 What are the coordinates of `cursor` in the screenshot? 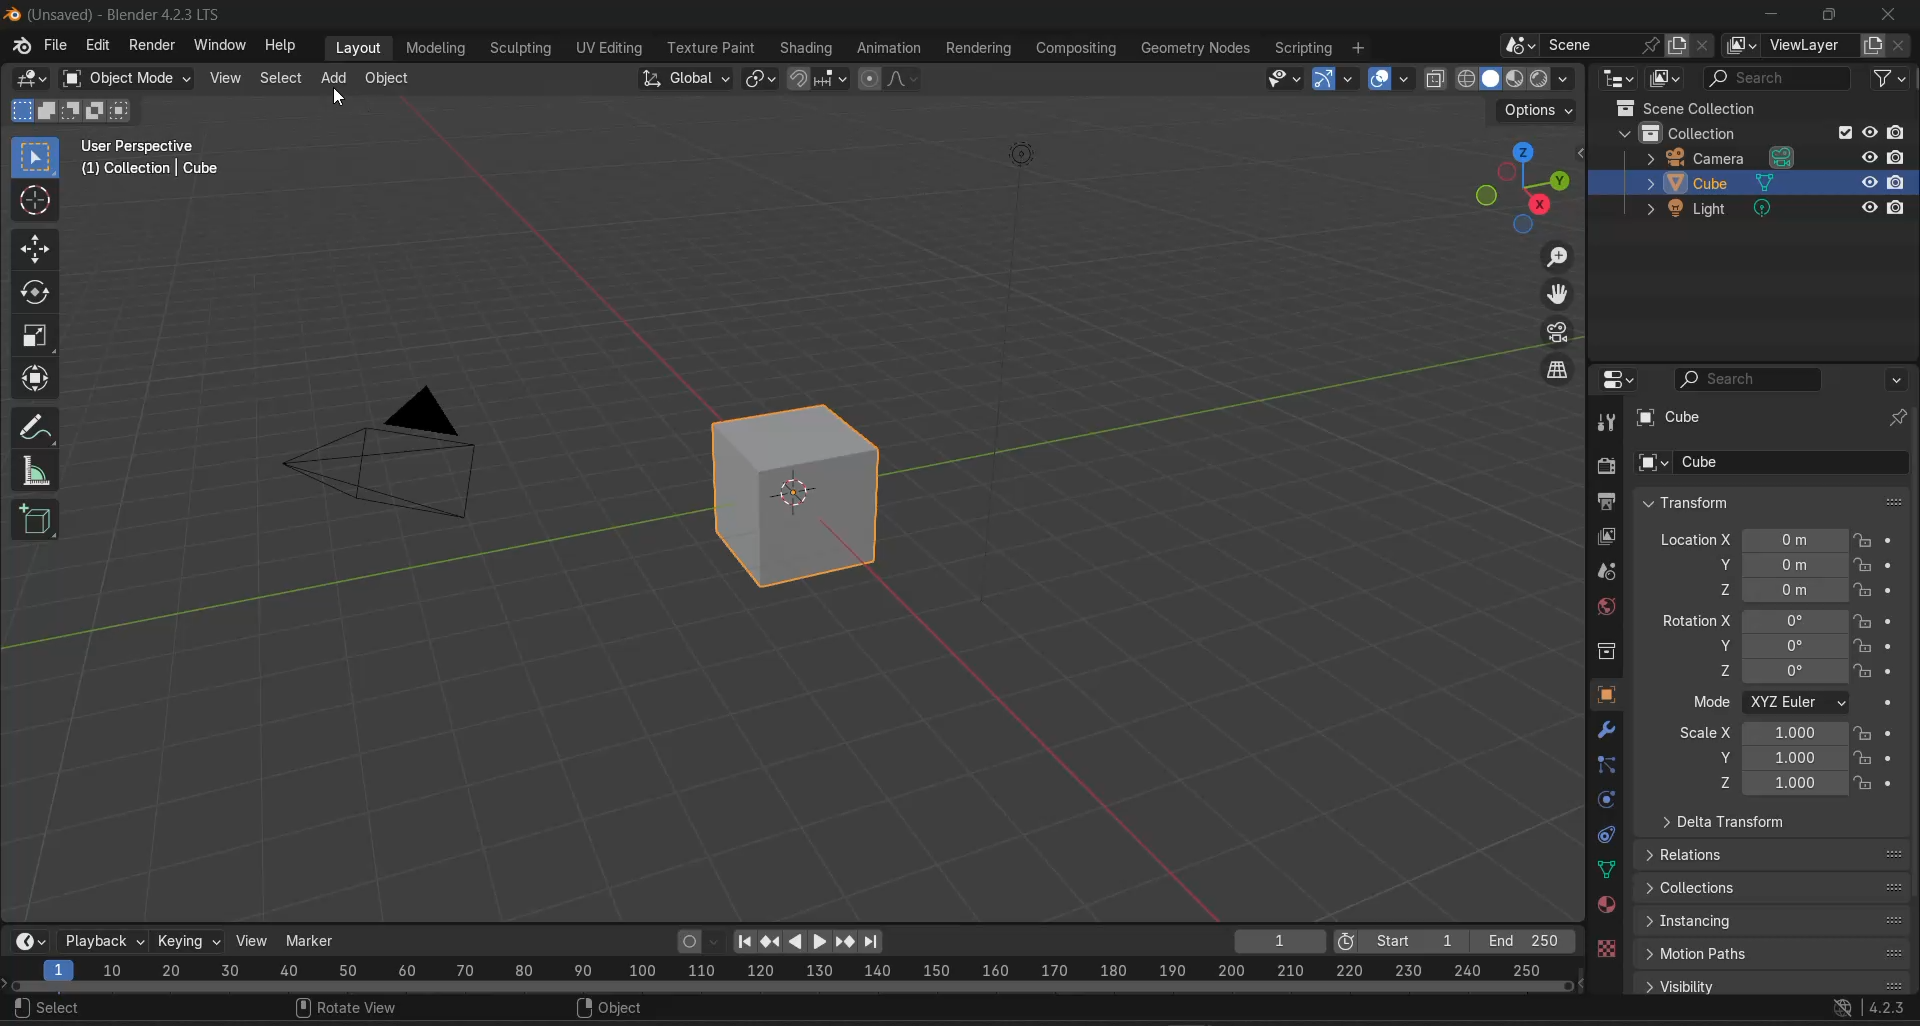 It's located at (341, 98).